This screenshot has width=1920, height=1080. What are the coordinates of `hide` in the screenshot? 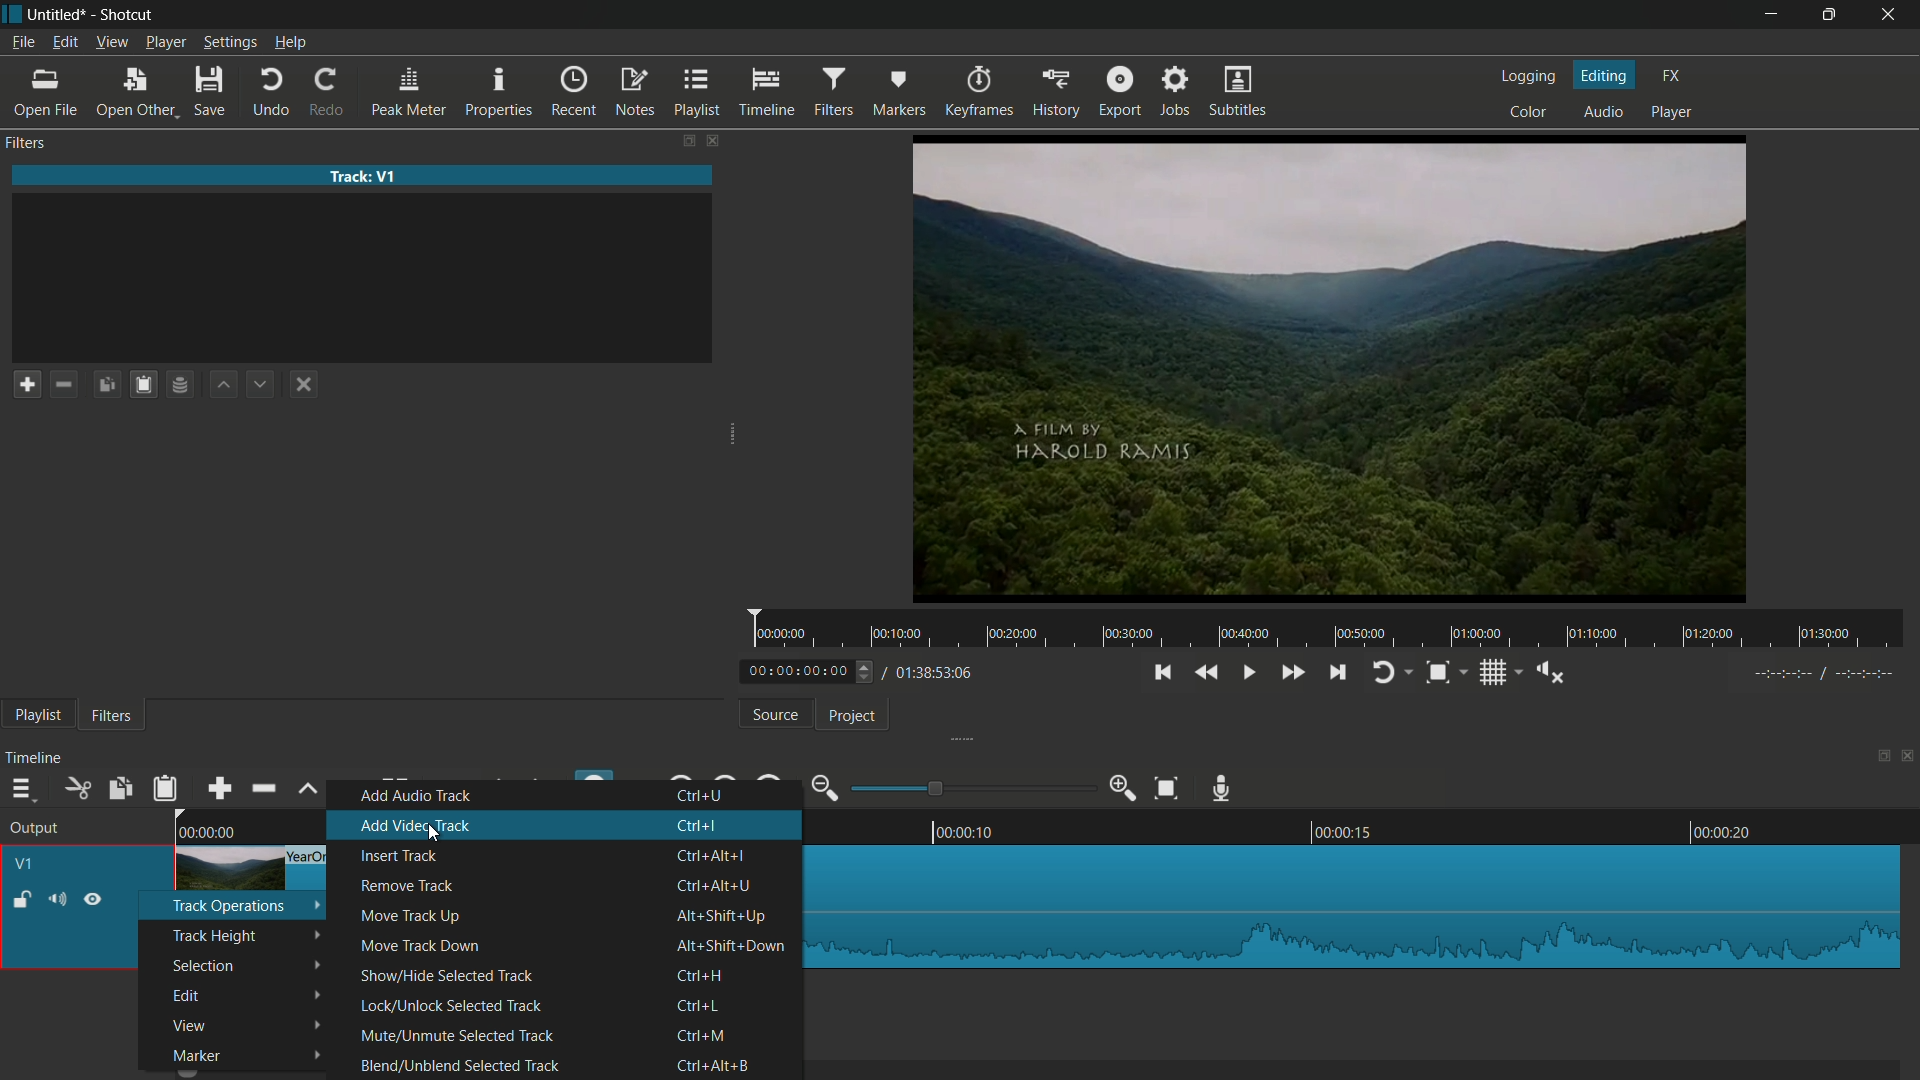 It's located at (92, 900).